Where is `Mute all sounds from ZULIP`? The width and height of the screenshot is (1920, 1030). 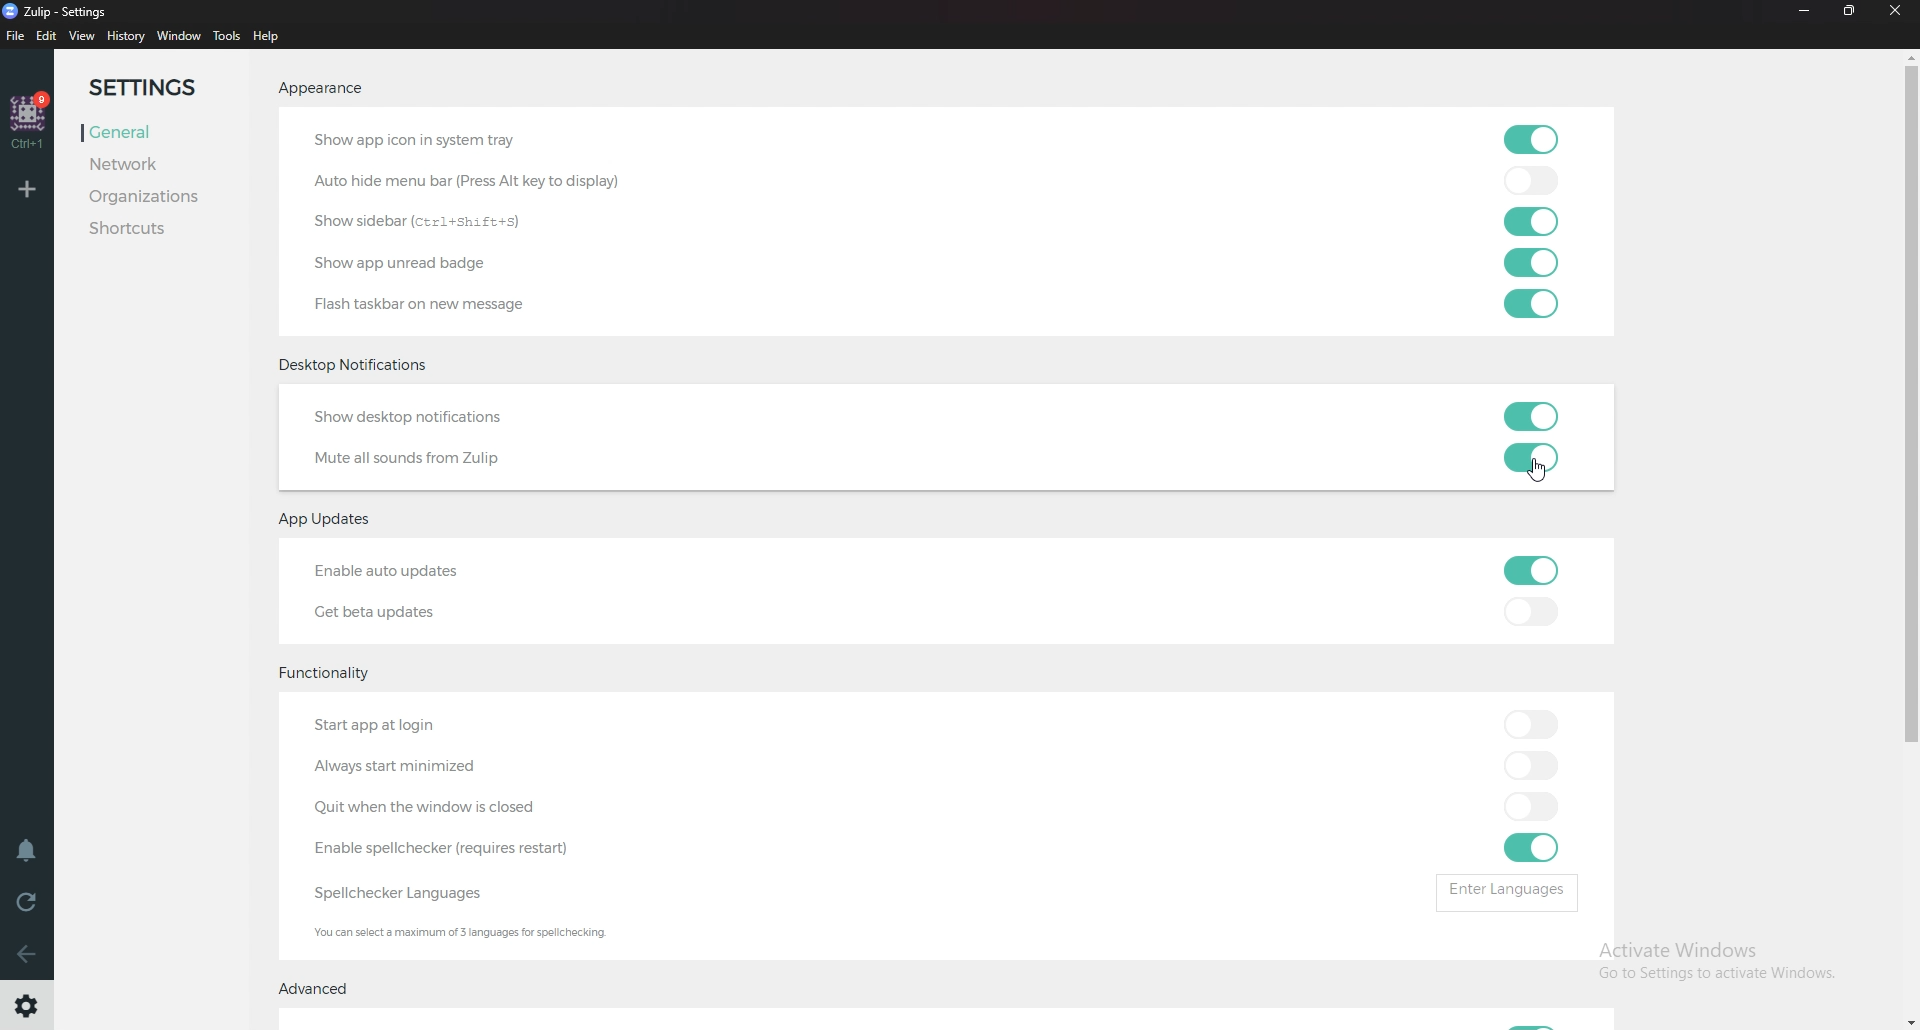
Mute all sounds from ZULIP is located at coordinates (418, 461).